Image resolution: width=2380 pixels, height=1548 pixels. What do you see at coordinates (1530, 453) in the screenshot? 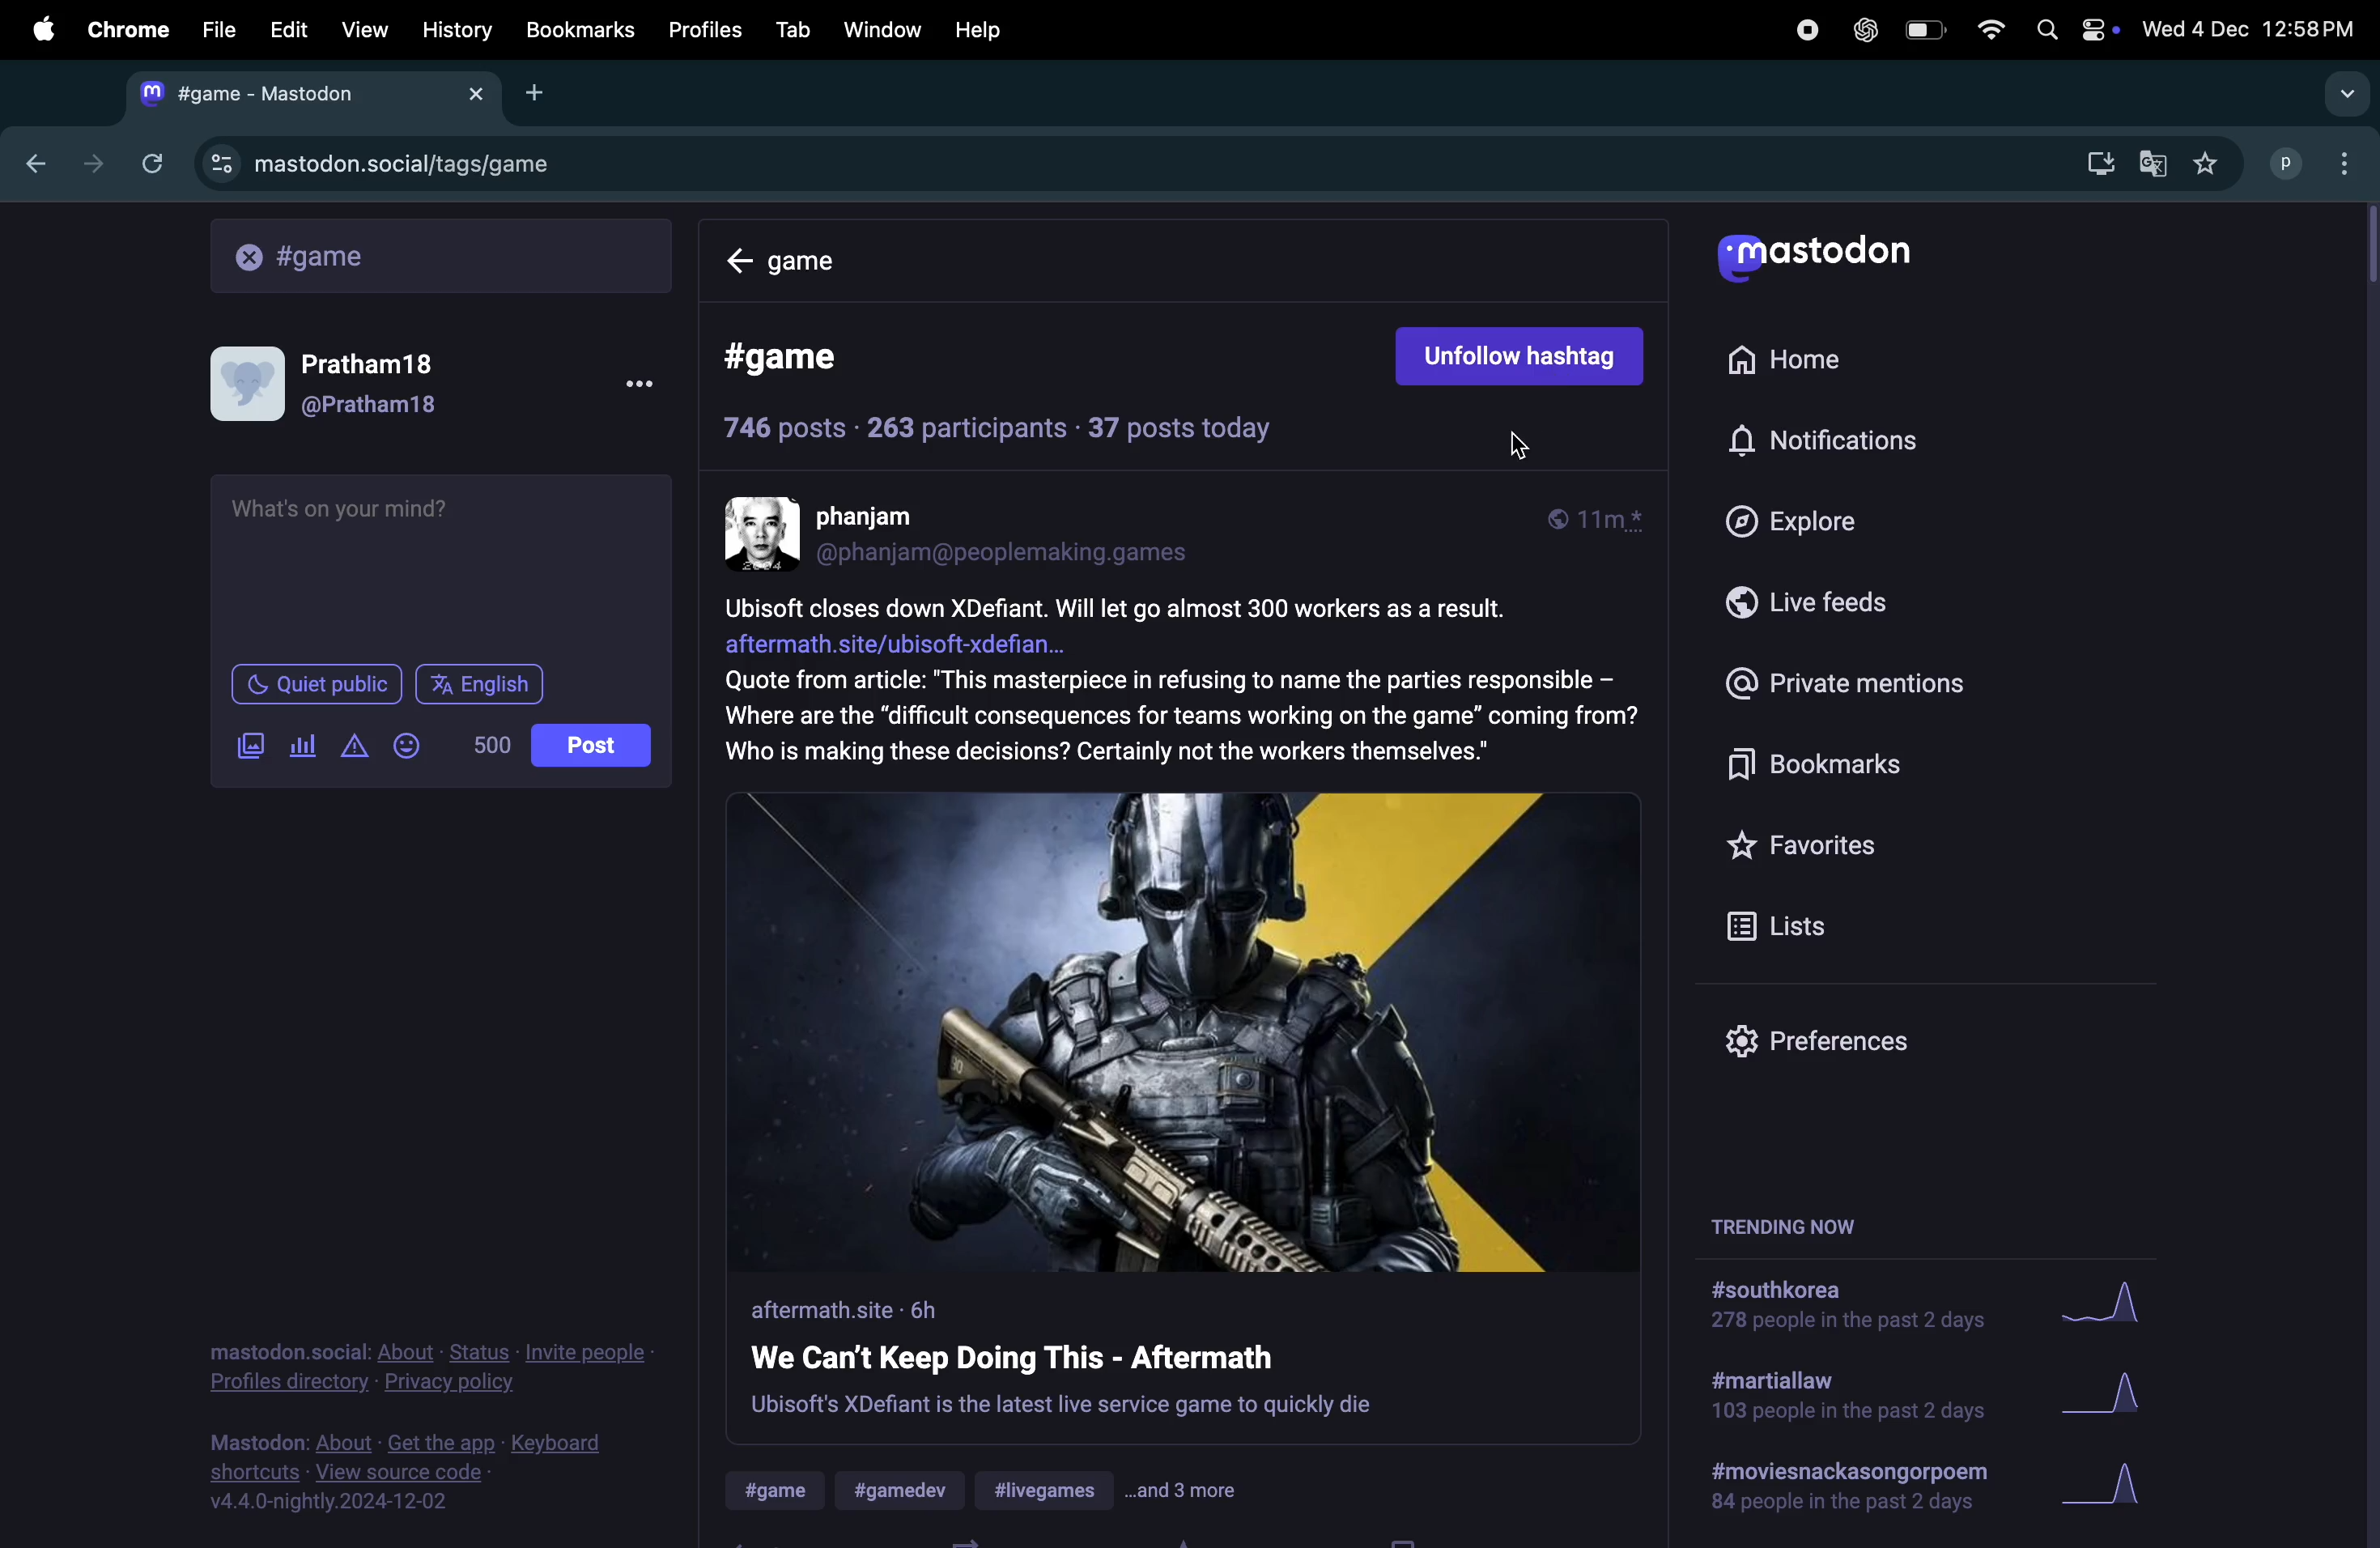
I see `cursor` at bounding box center [1530, 453].